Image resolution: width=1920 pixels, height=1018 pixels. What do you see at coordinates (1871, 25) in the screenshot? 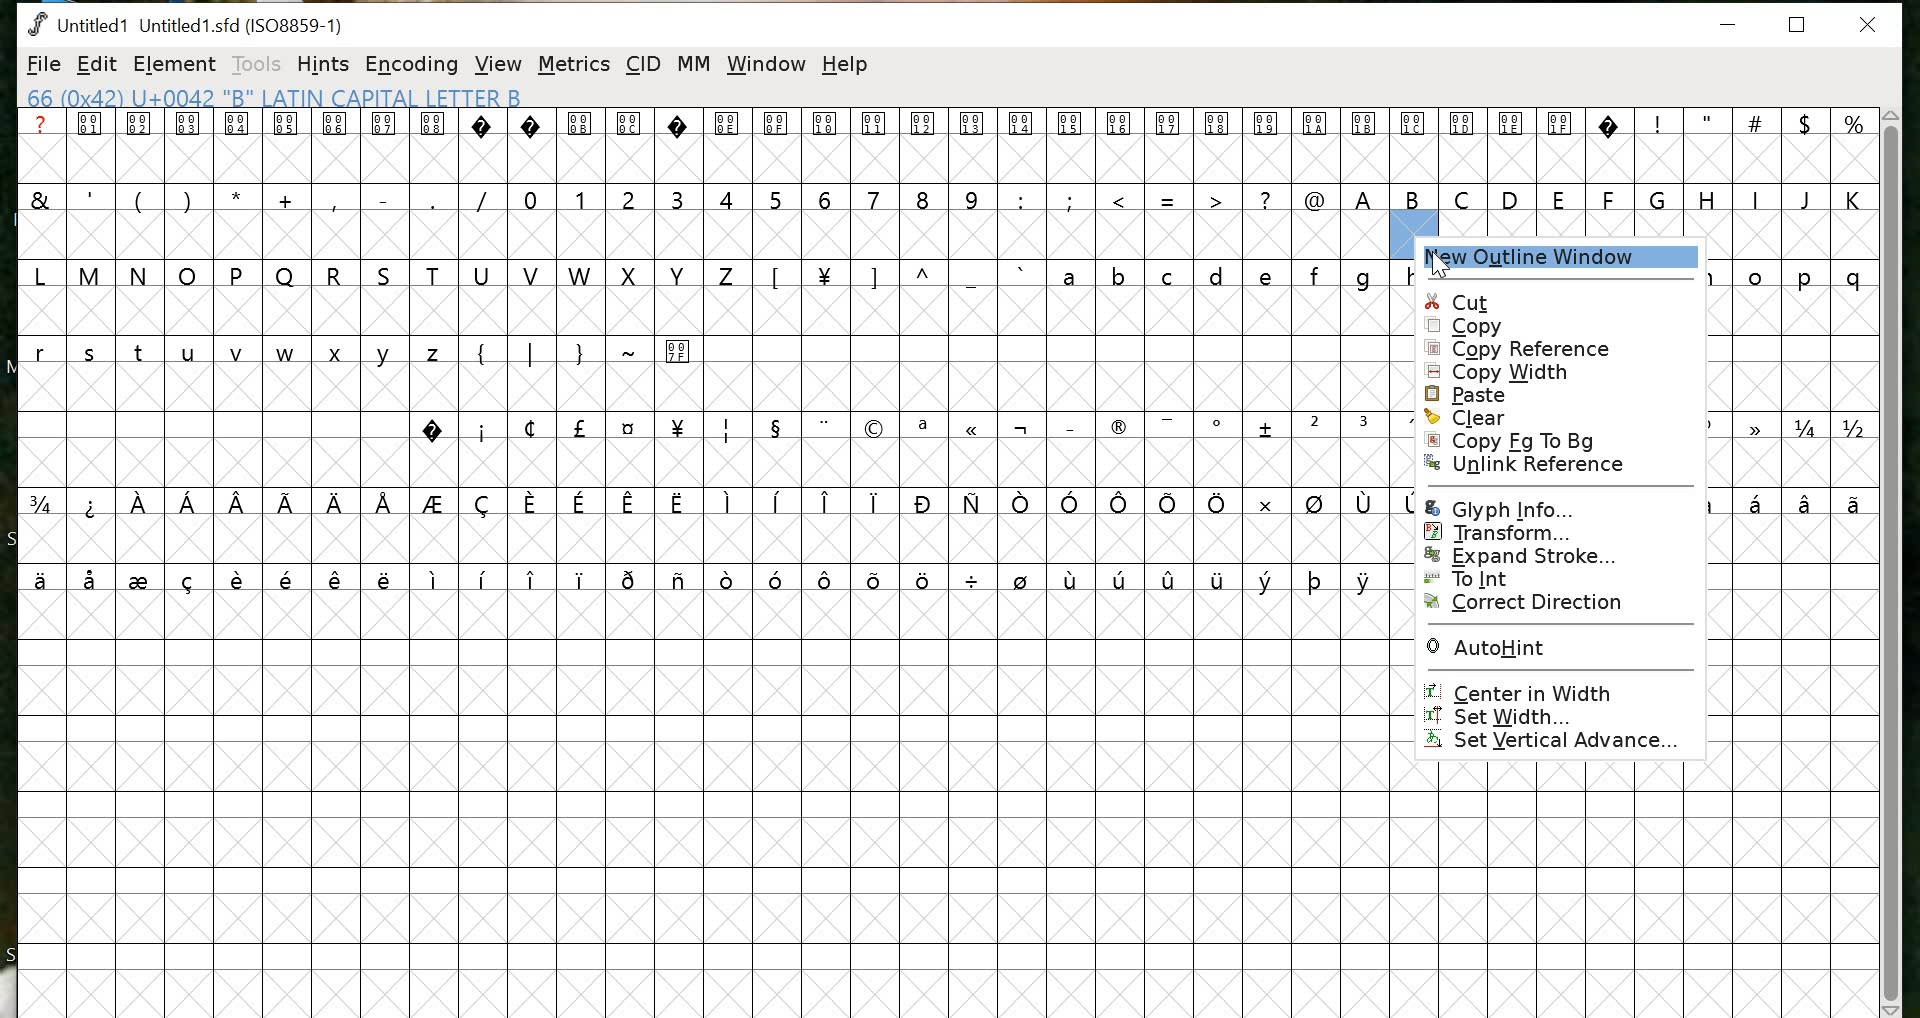
I see `close` at bounding box center [1871, 25].